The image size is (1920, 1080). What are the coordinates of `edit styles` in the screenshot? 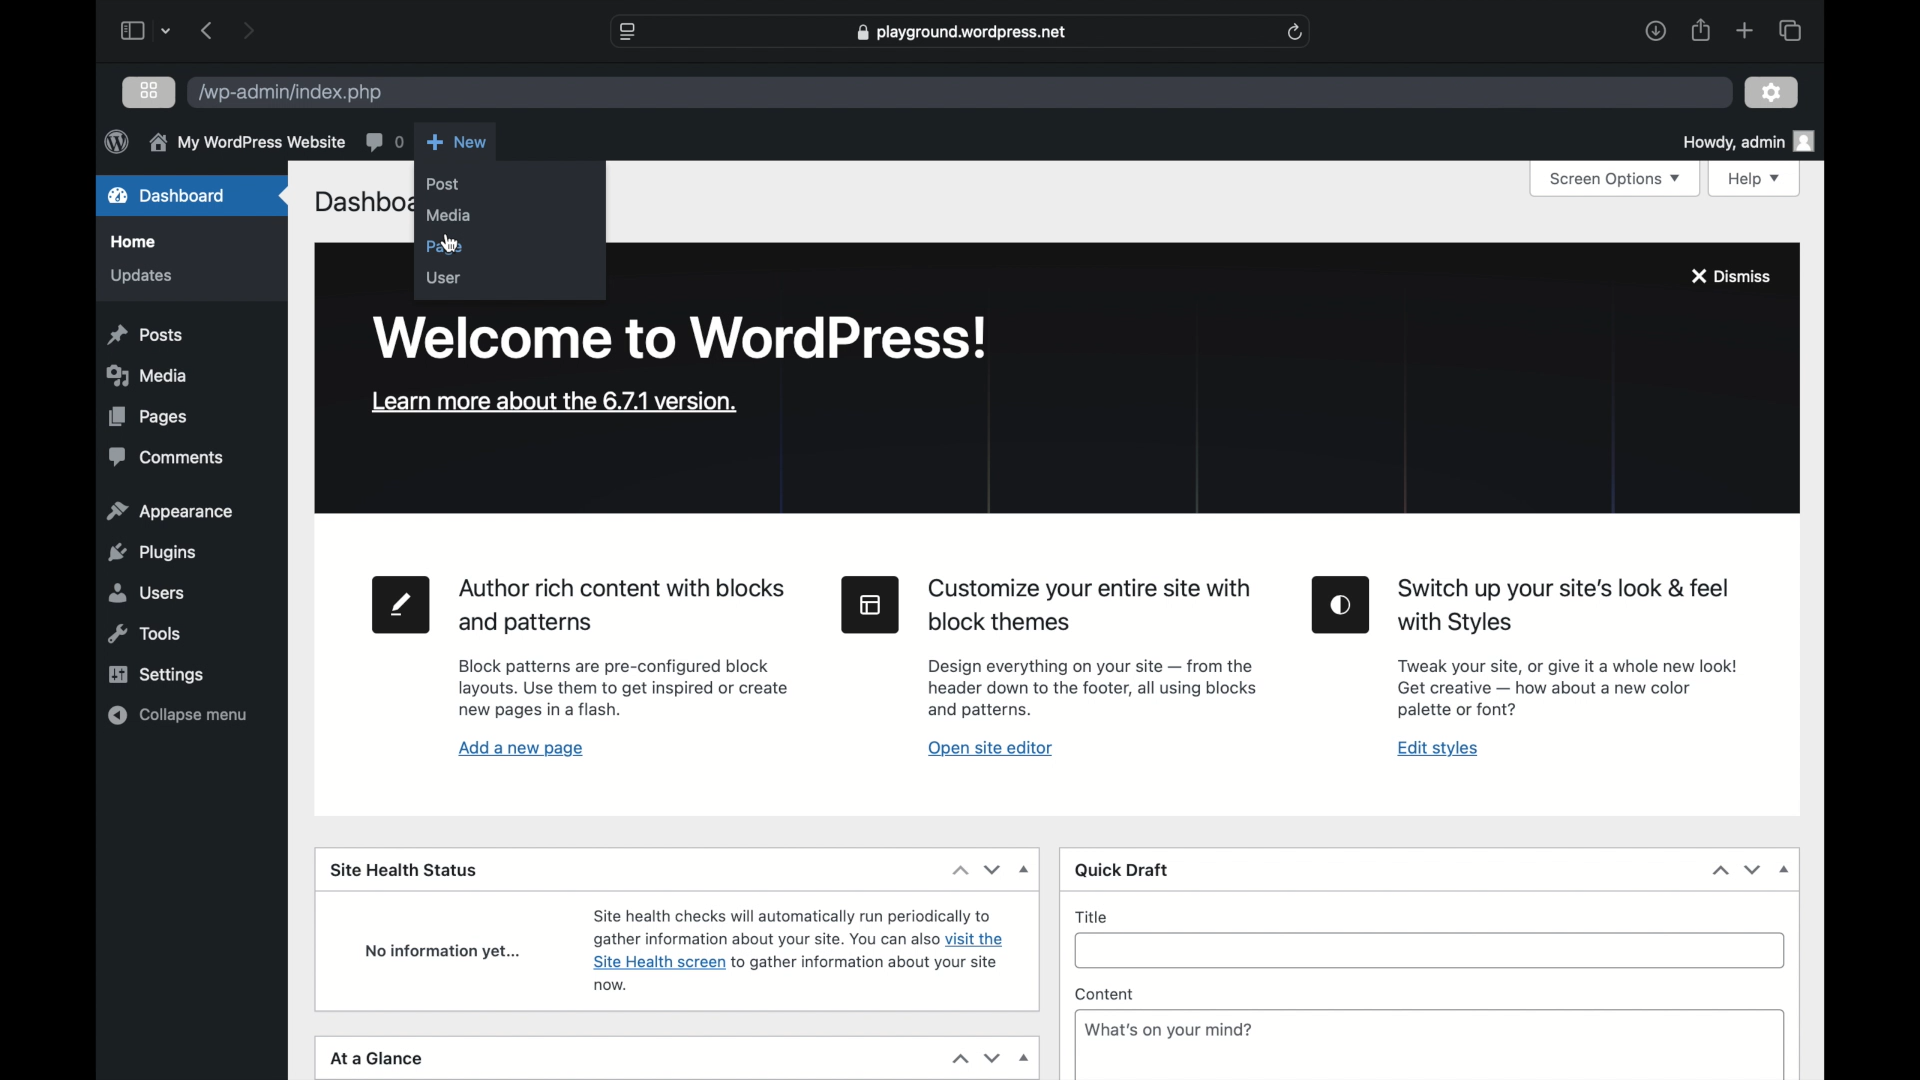 It's located at (1438, 750).